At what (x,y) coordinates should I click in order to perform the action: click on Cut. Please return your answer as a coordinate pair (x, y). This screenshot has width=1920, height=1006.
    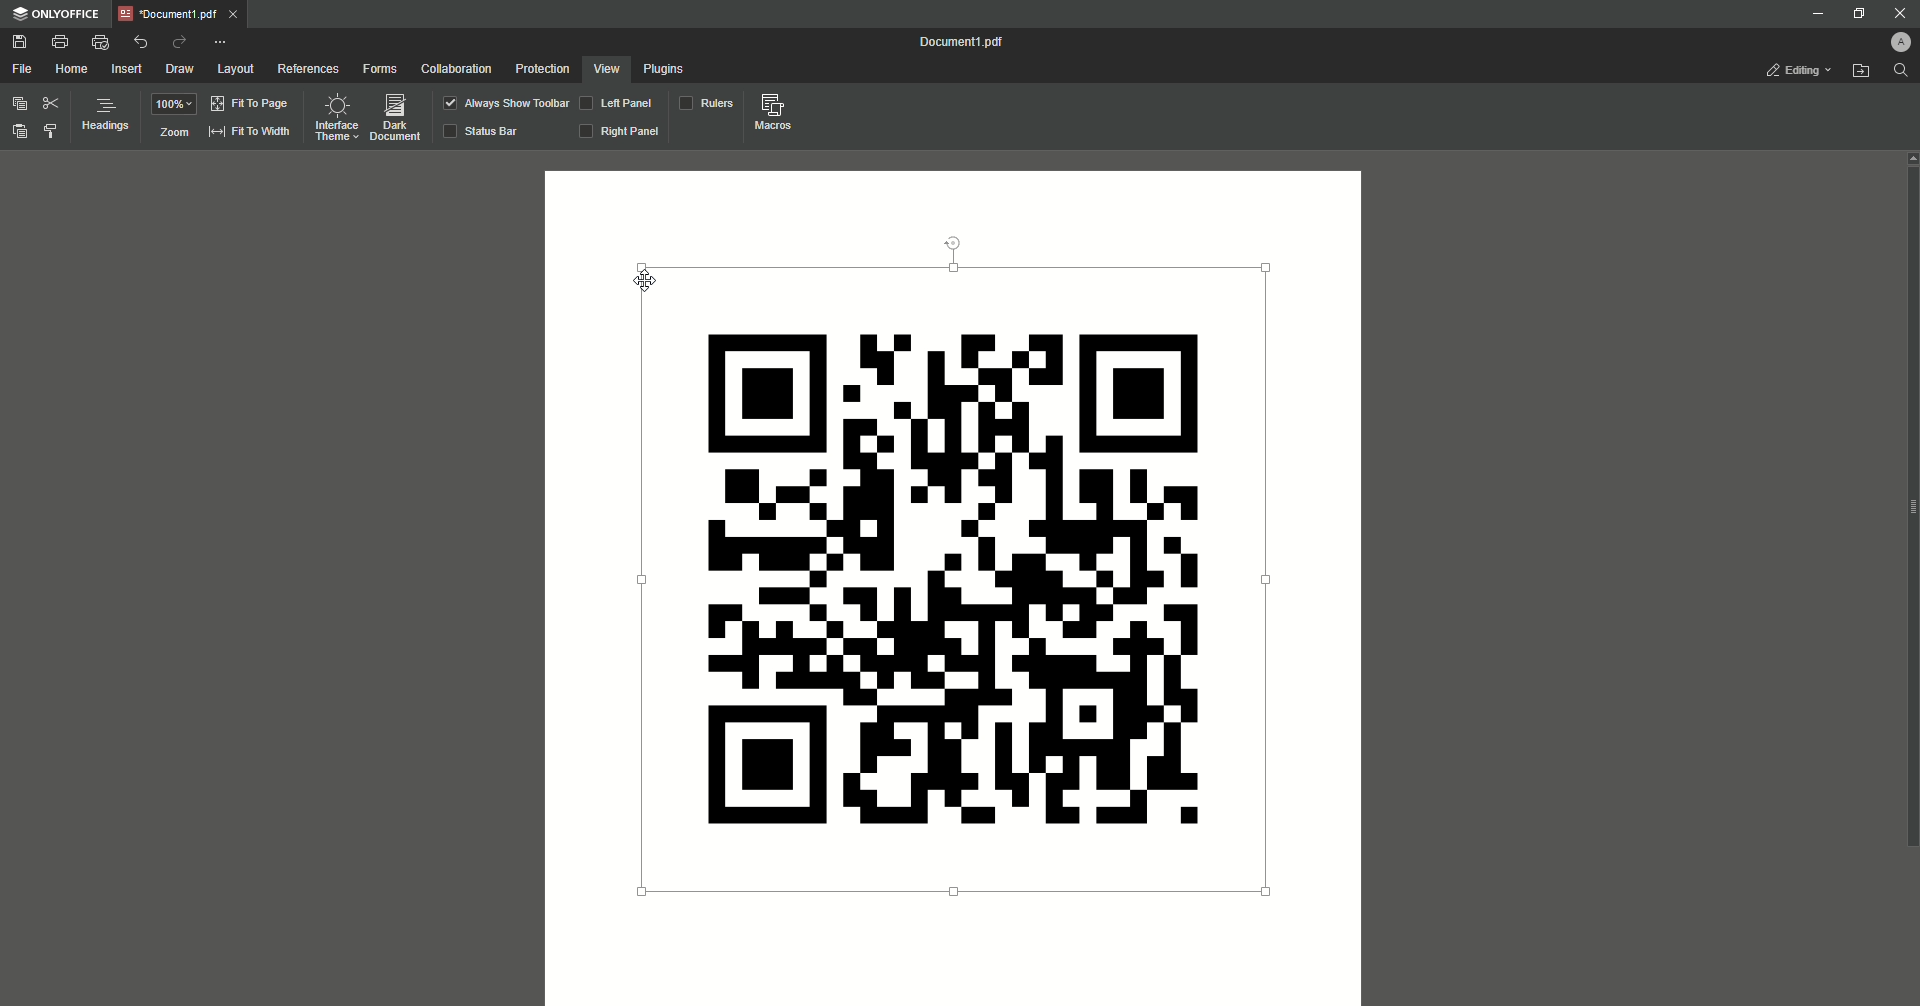
    Looking at the image, I should click on (50, 104).